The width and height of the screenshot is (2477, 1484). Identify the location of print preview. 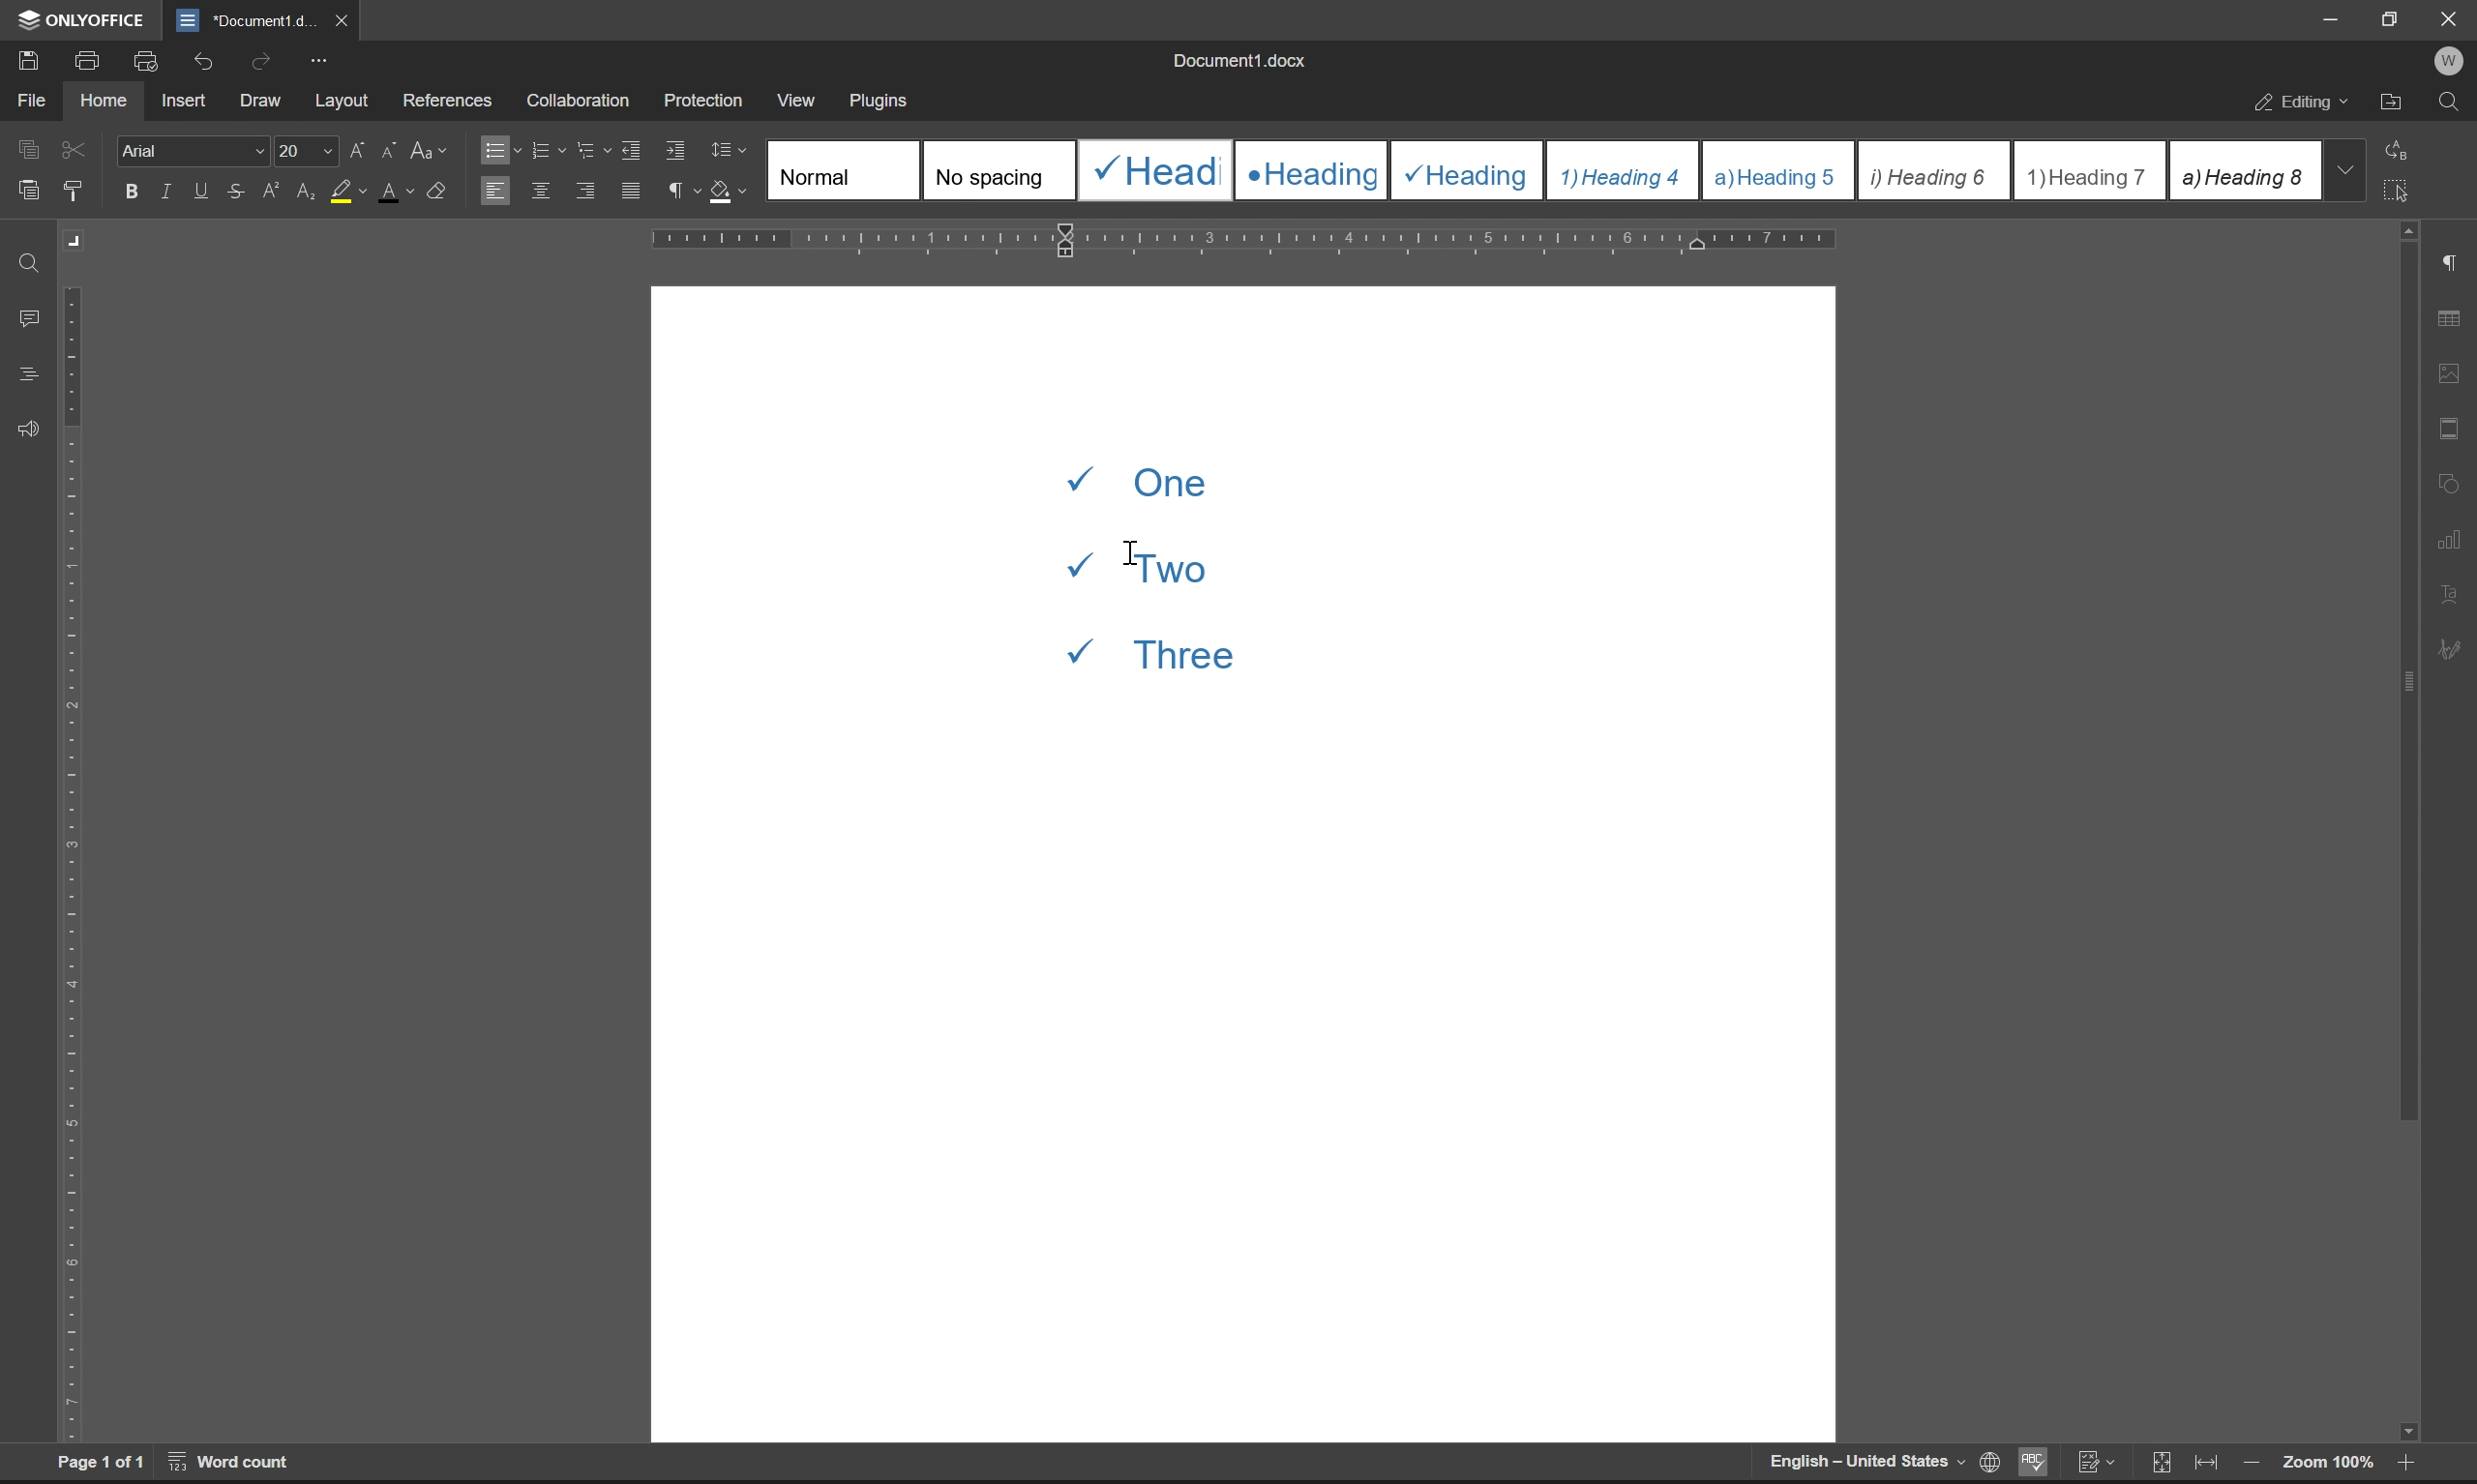
(149, 61).